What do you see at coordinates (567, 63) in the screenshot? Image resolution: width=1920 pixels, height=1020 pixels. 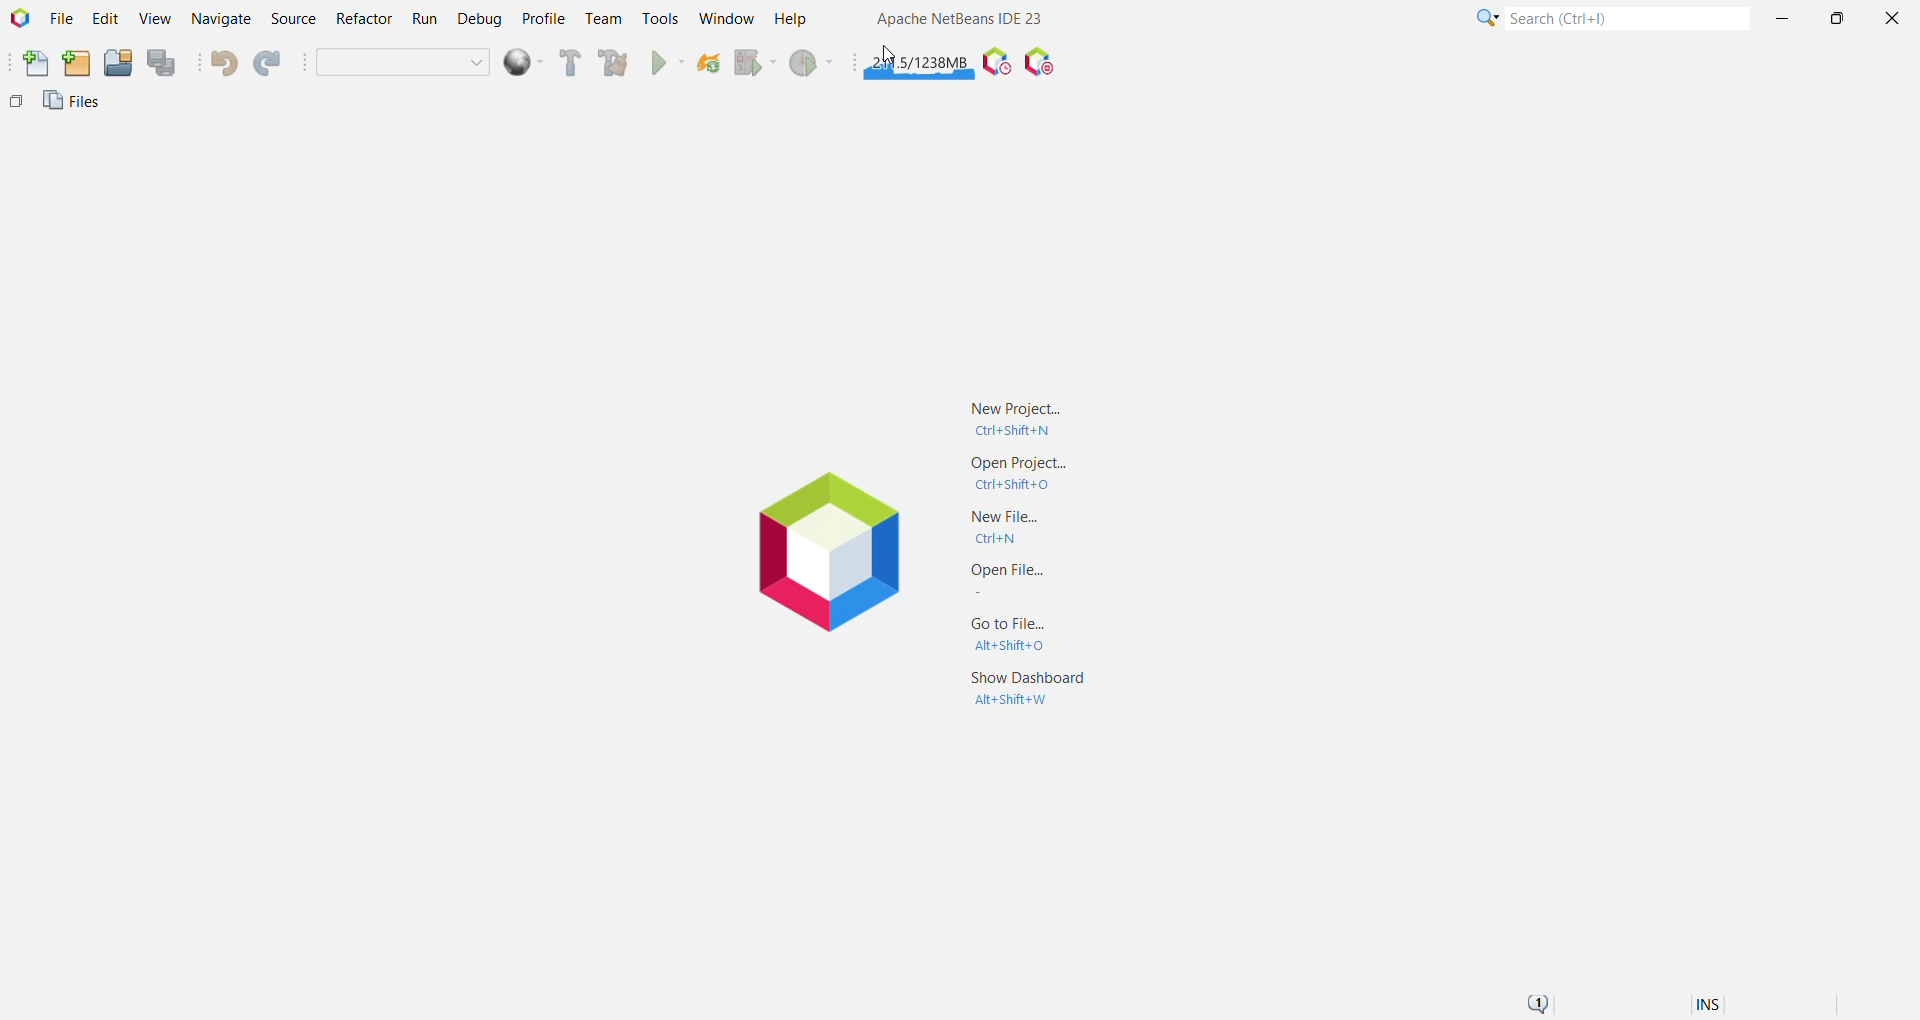 I see `Build Main Project` at bounding box center [567, 63].